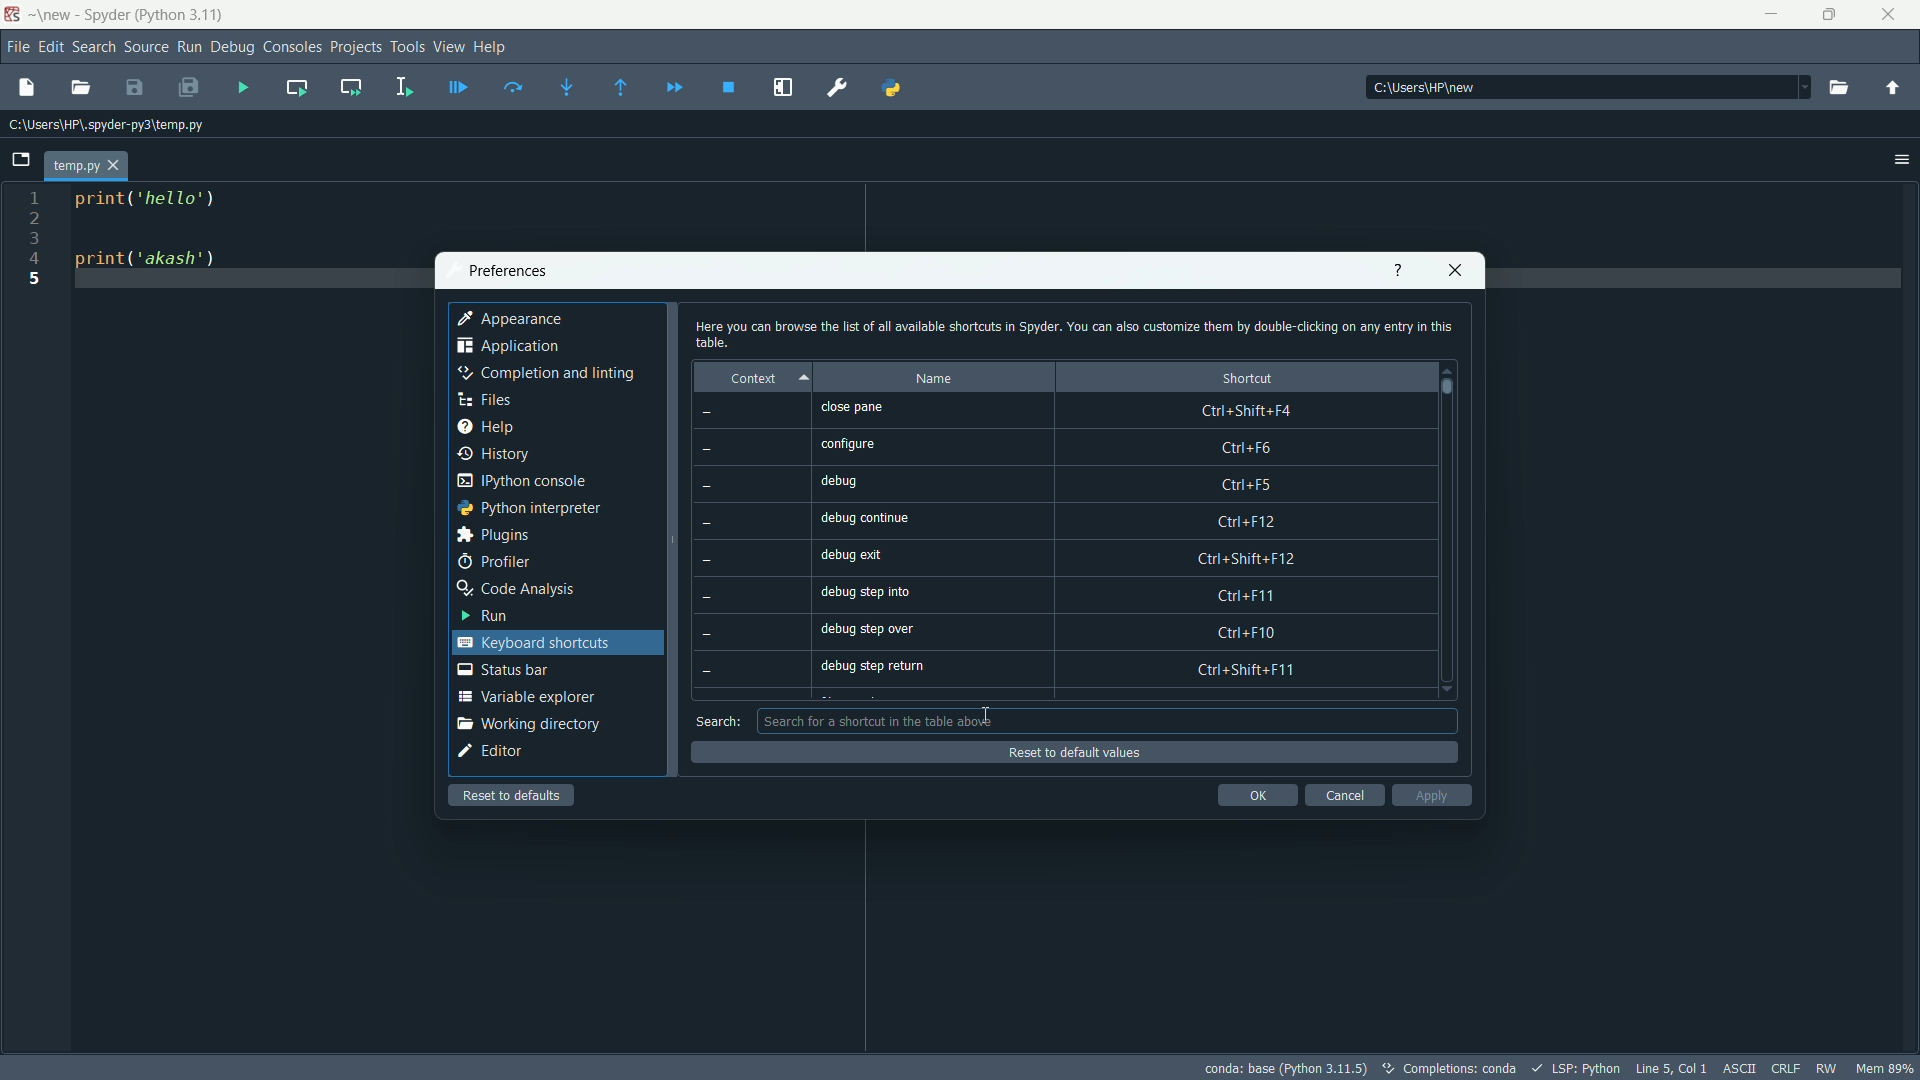  Describe the element at coordinates (489, 617) in the screenshot. I see `run` at that location.